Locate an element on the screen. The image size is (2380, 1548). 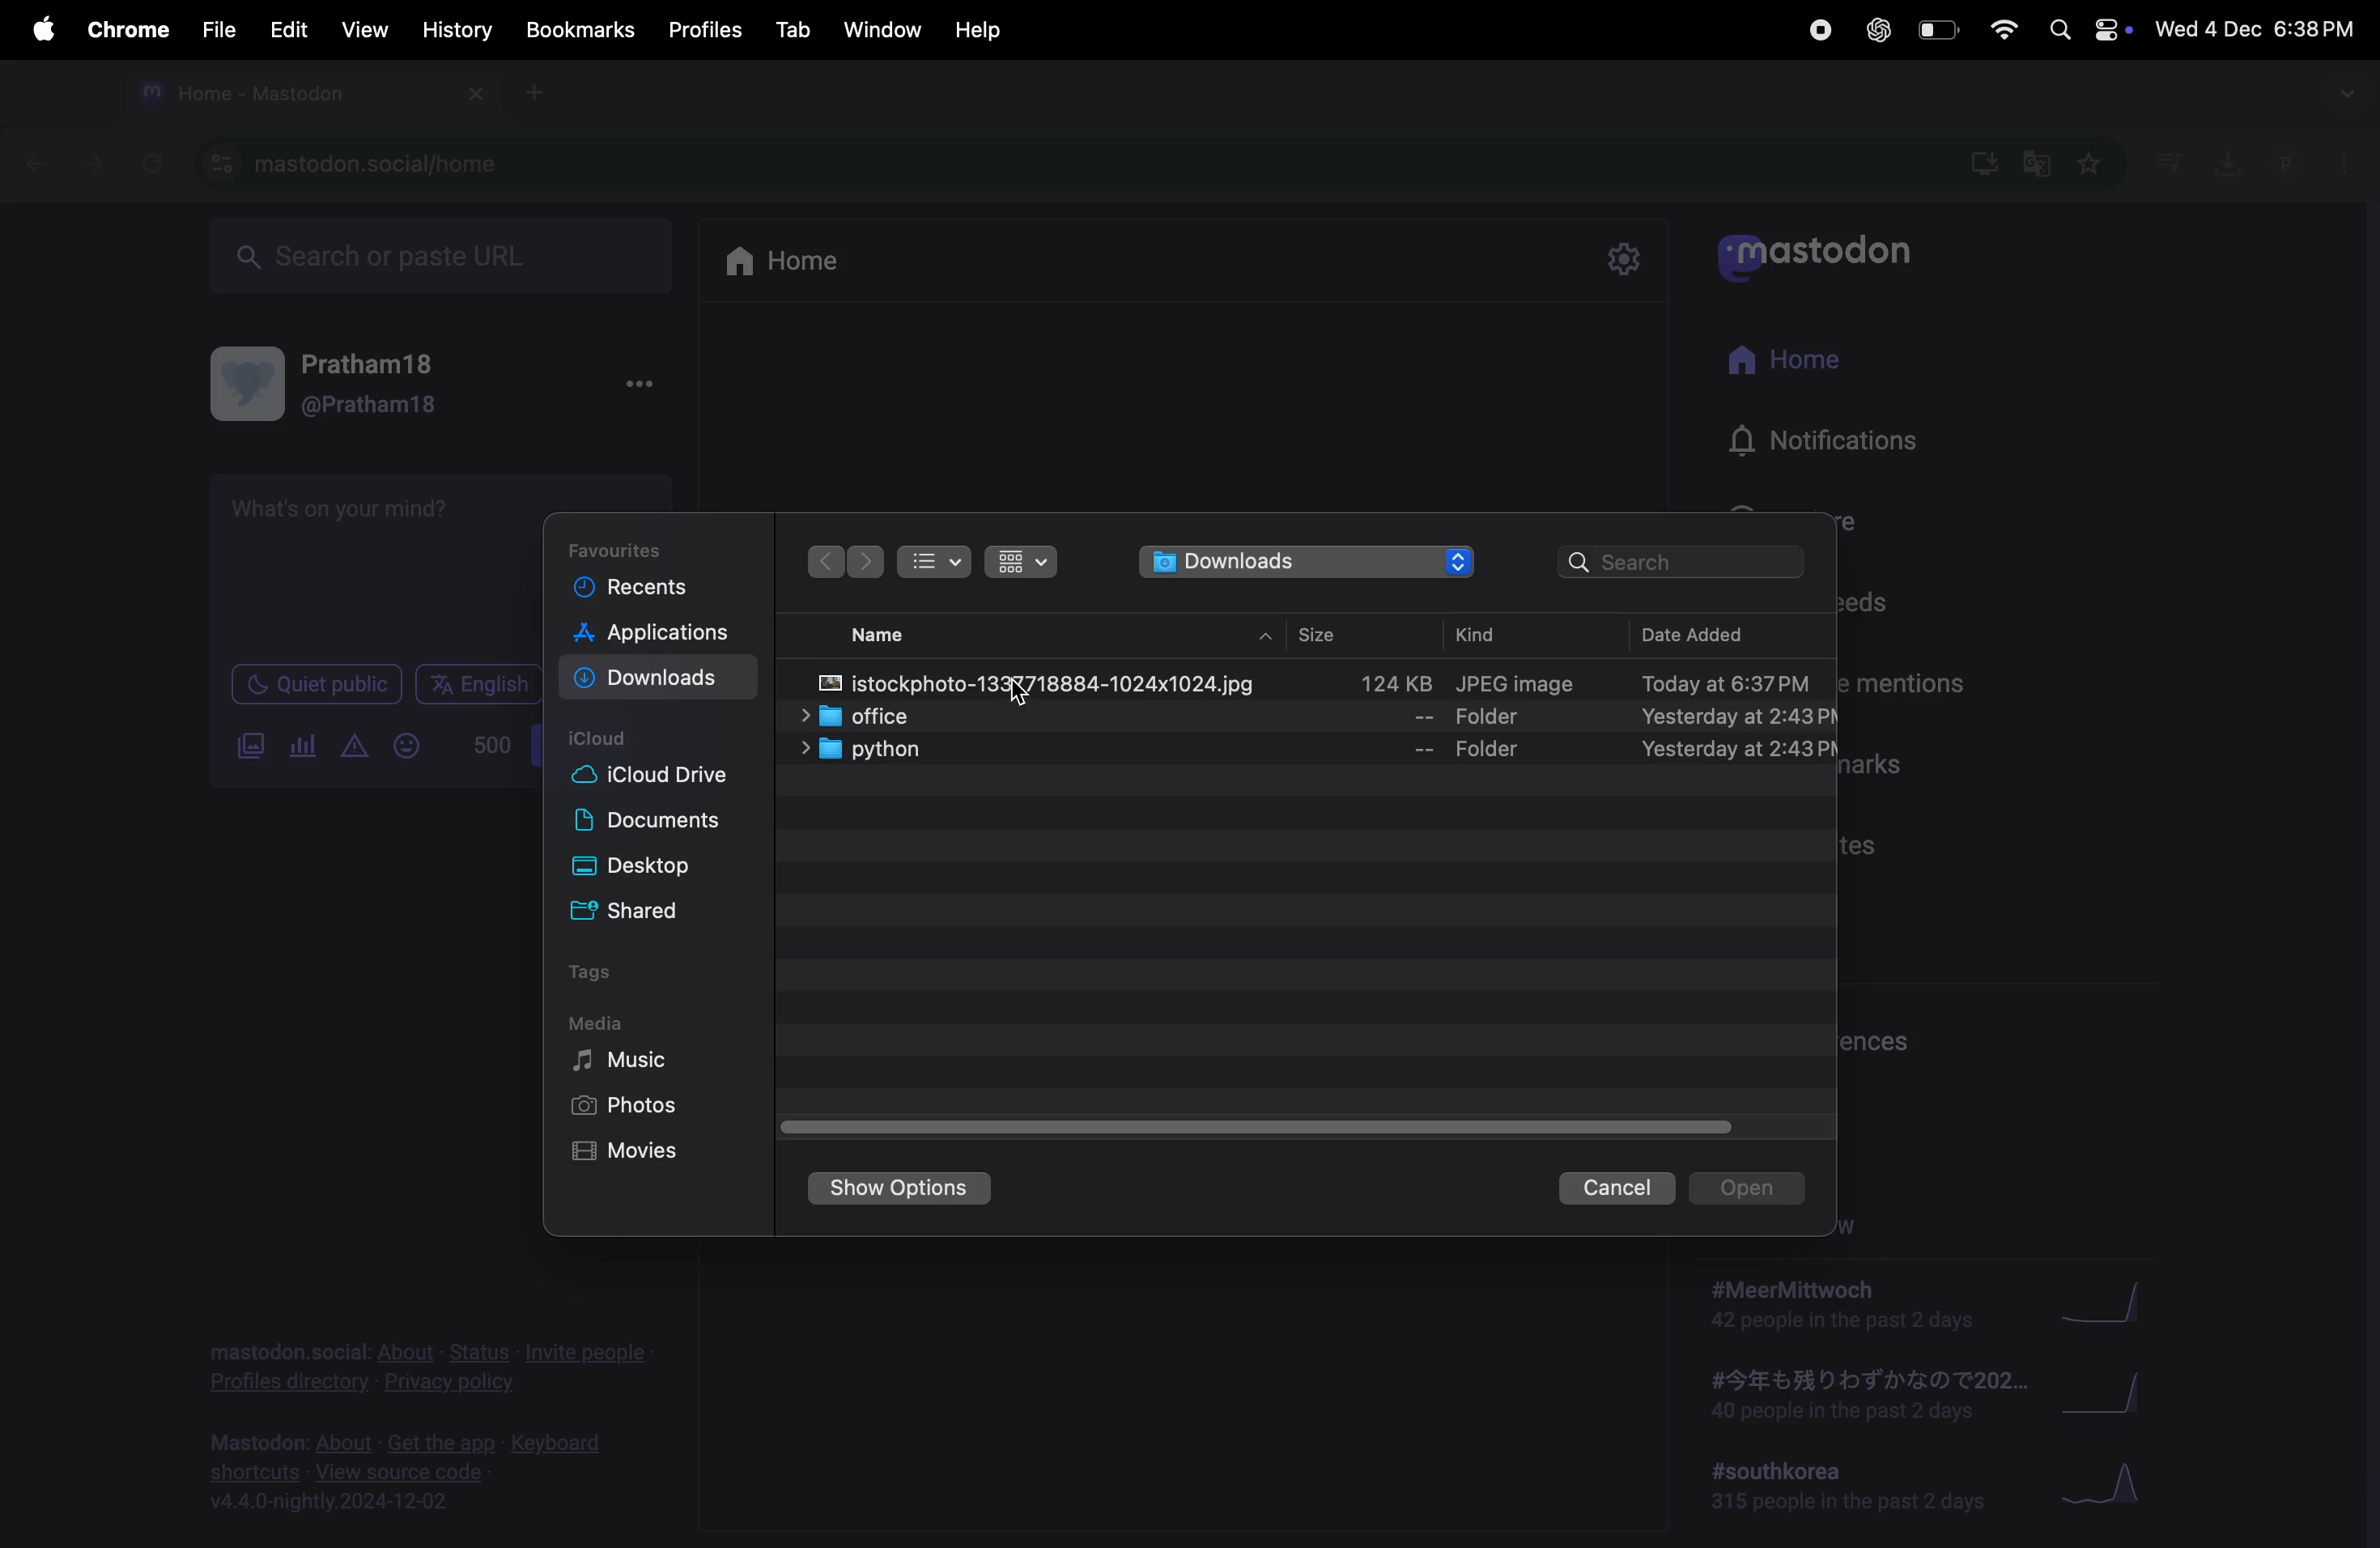
search is located at coordinates (1686, 562).